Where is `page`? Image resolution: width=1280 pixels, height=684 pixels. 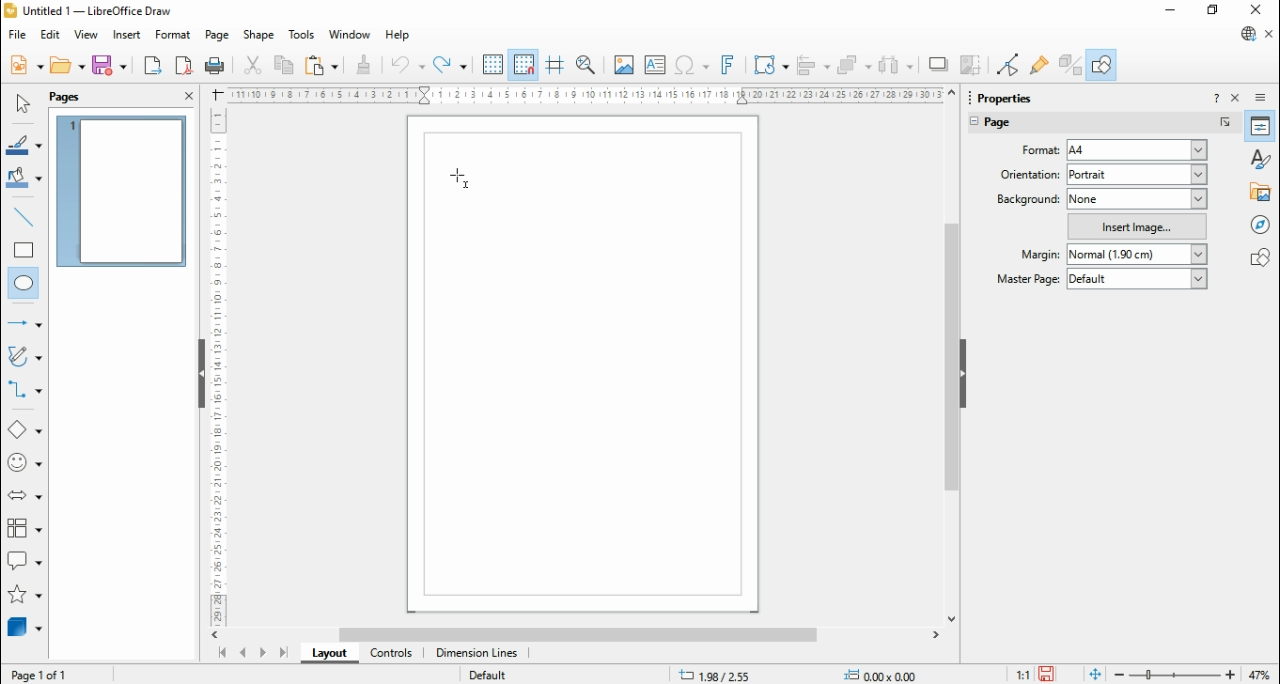
page is located at coordinates (218, 35).